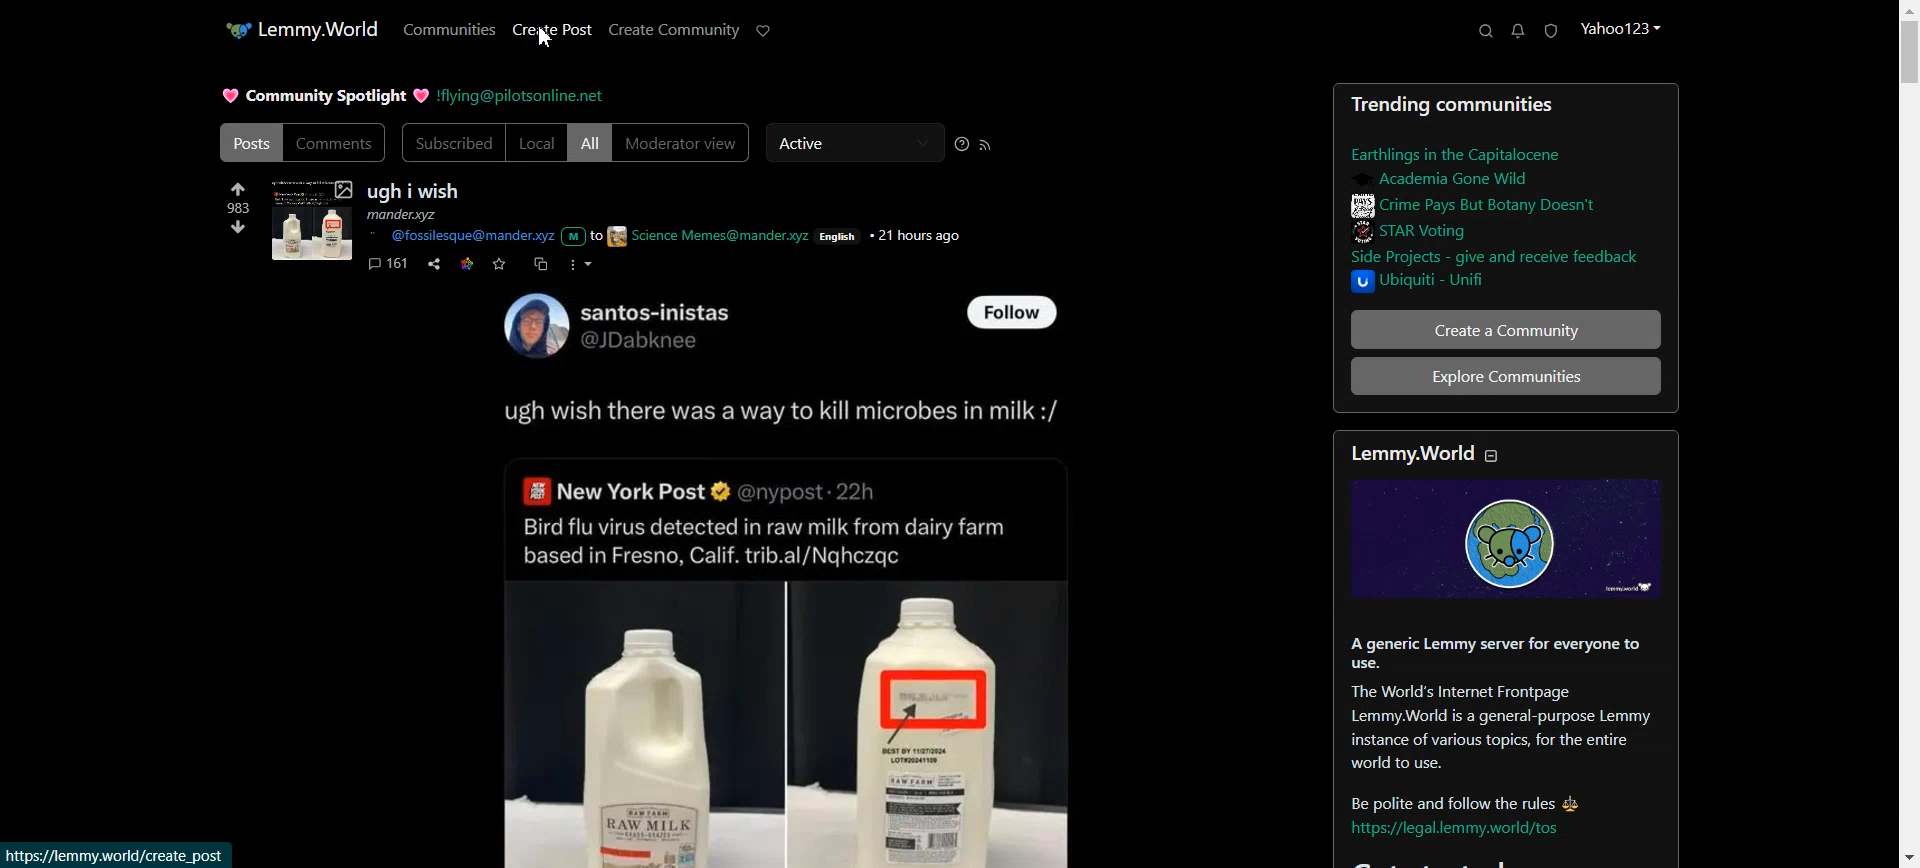 The height and width of the screenshot is (868, 1920). I want to click on Up vote, so click(238, 198).